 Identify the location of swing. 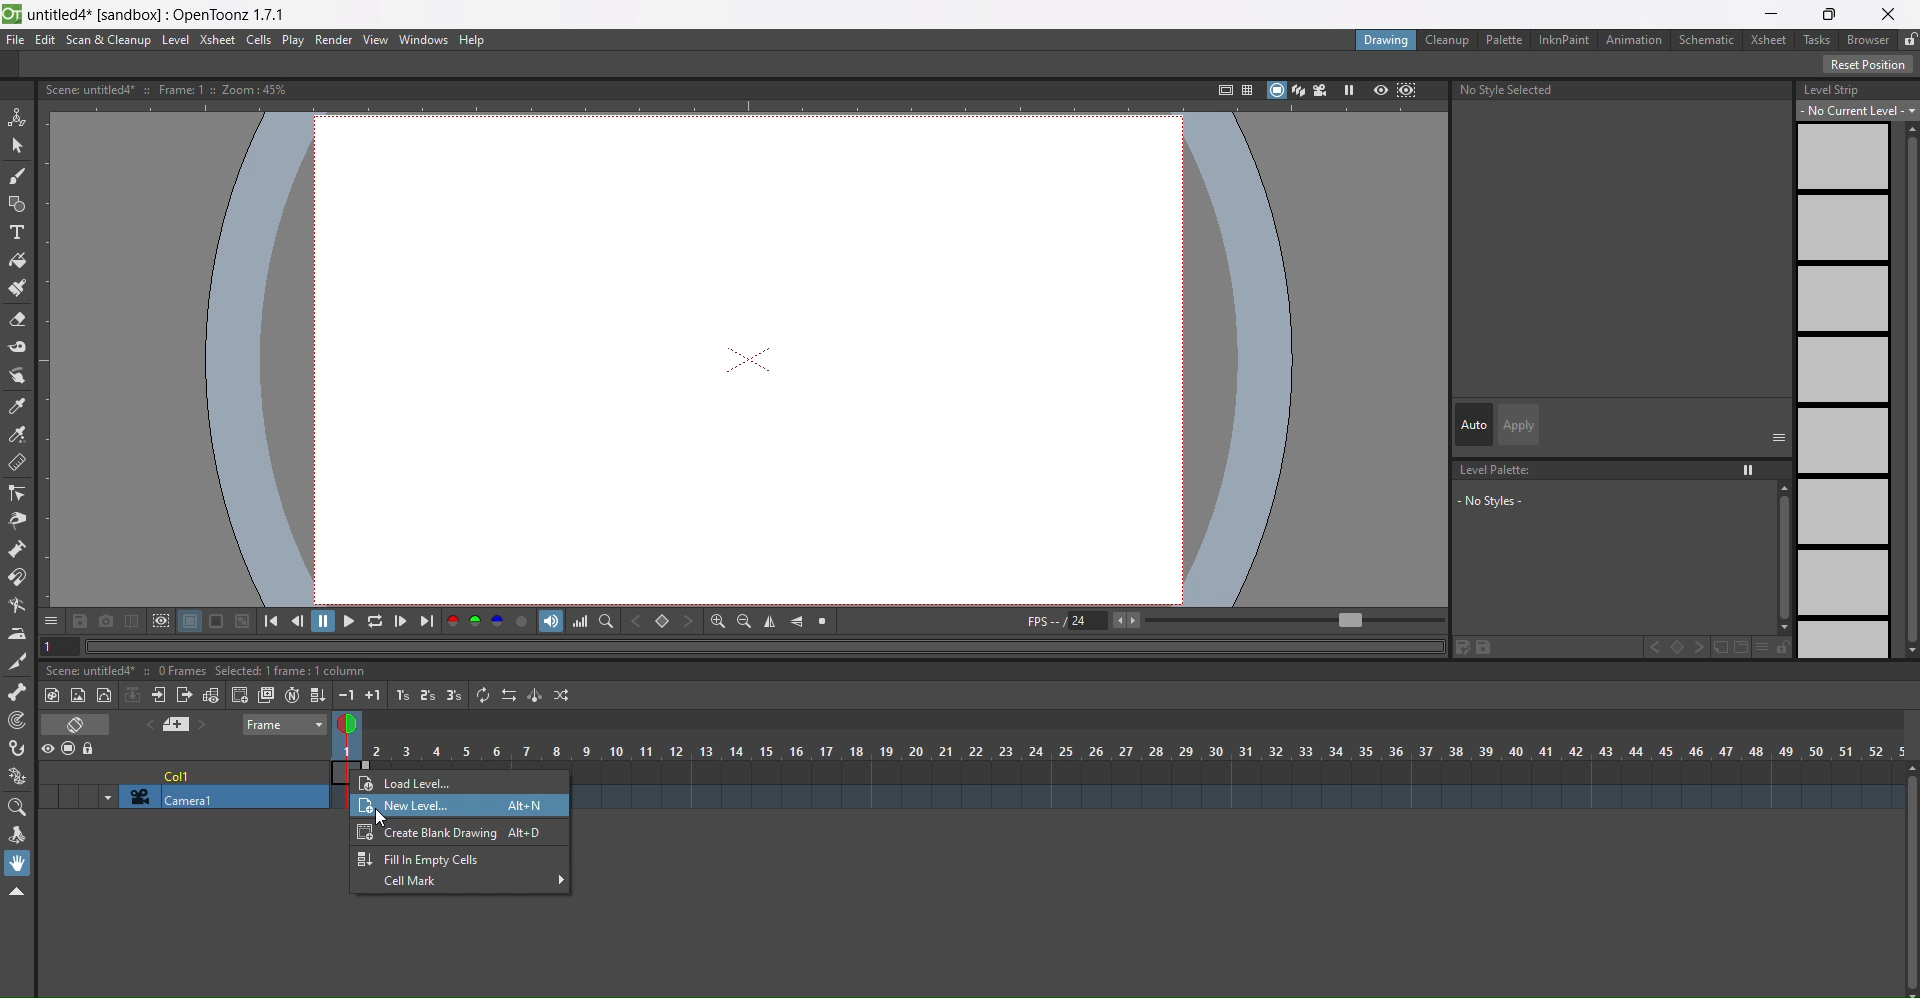
(534, 695).